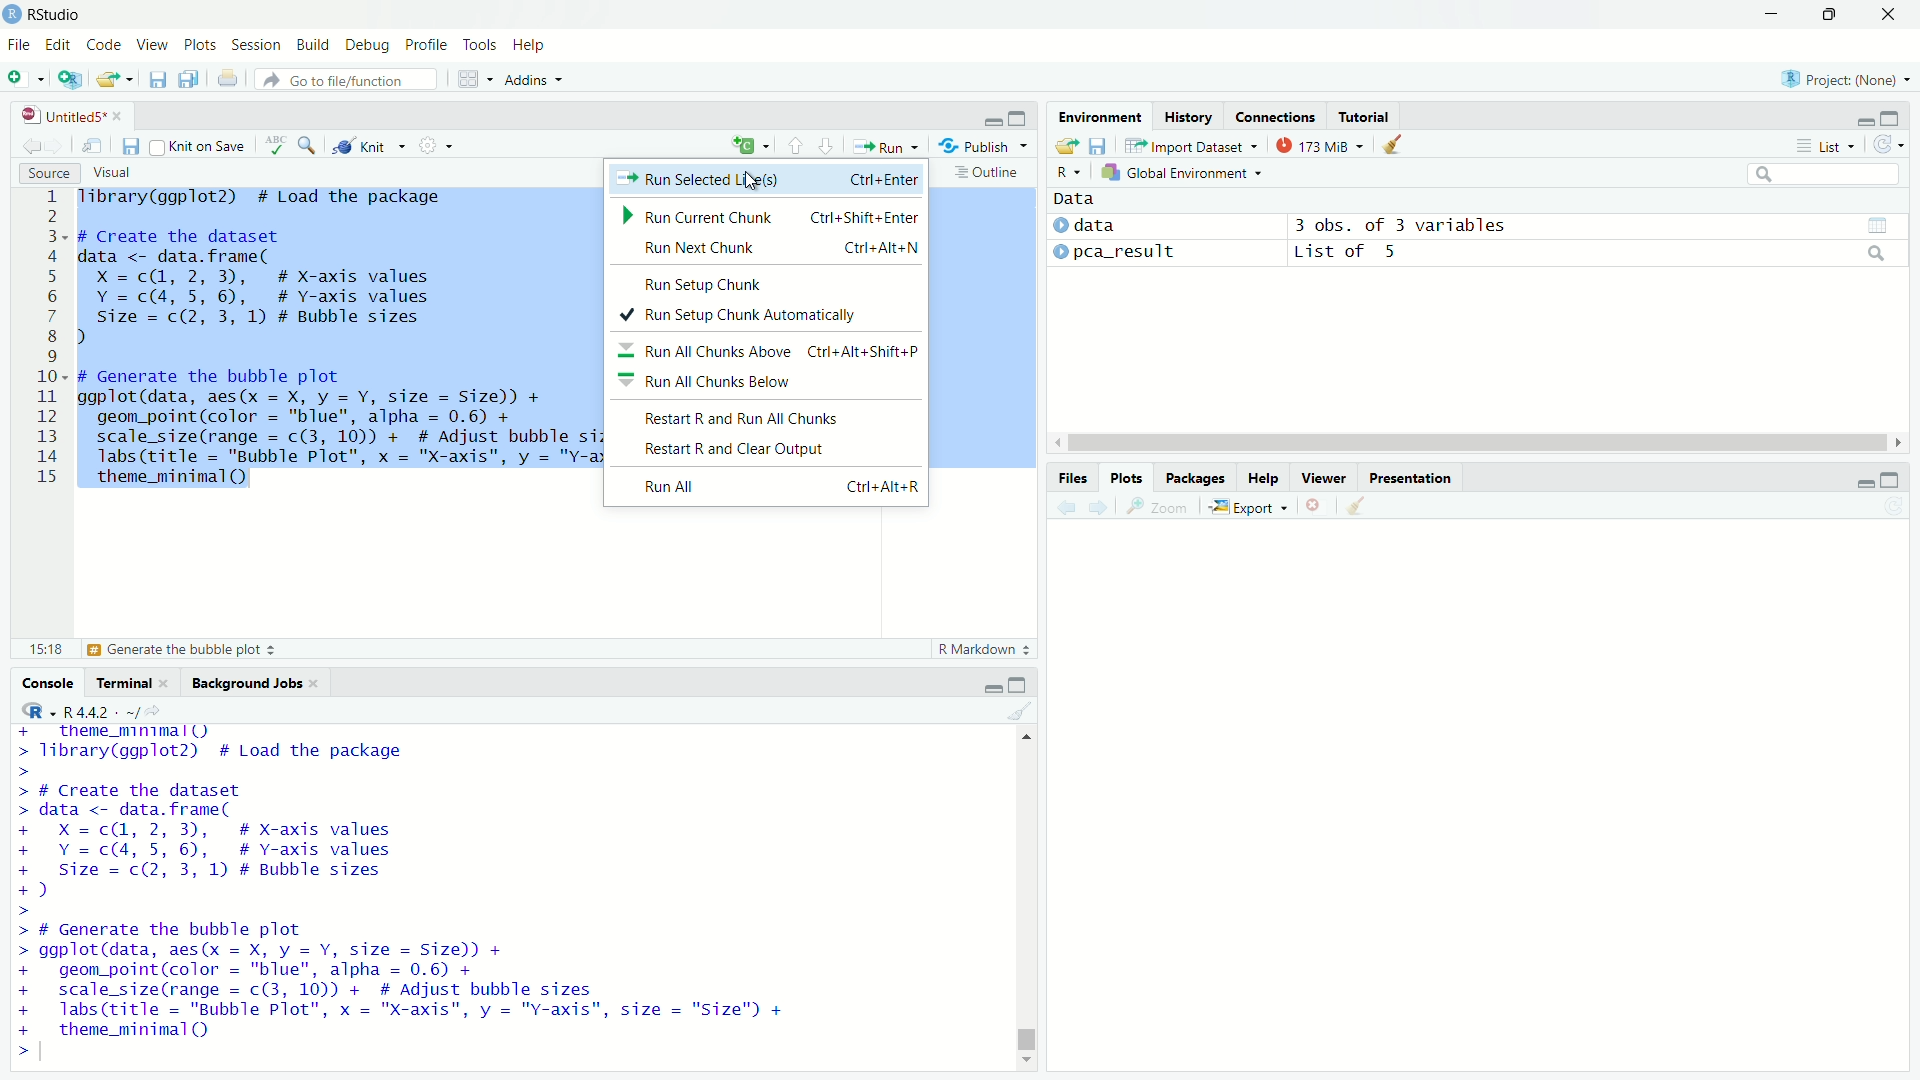  What do you see at coordinates (308, 143) in the screenshot?
I see `find and replace` at bounding box center [308, 143].